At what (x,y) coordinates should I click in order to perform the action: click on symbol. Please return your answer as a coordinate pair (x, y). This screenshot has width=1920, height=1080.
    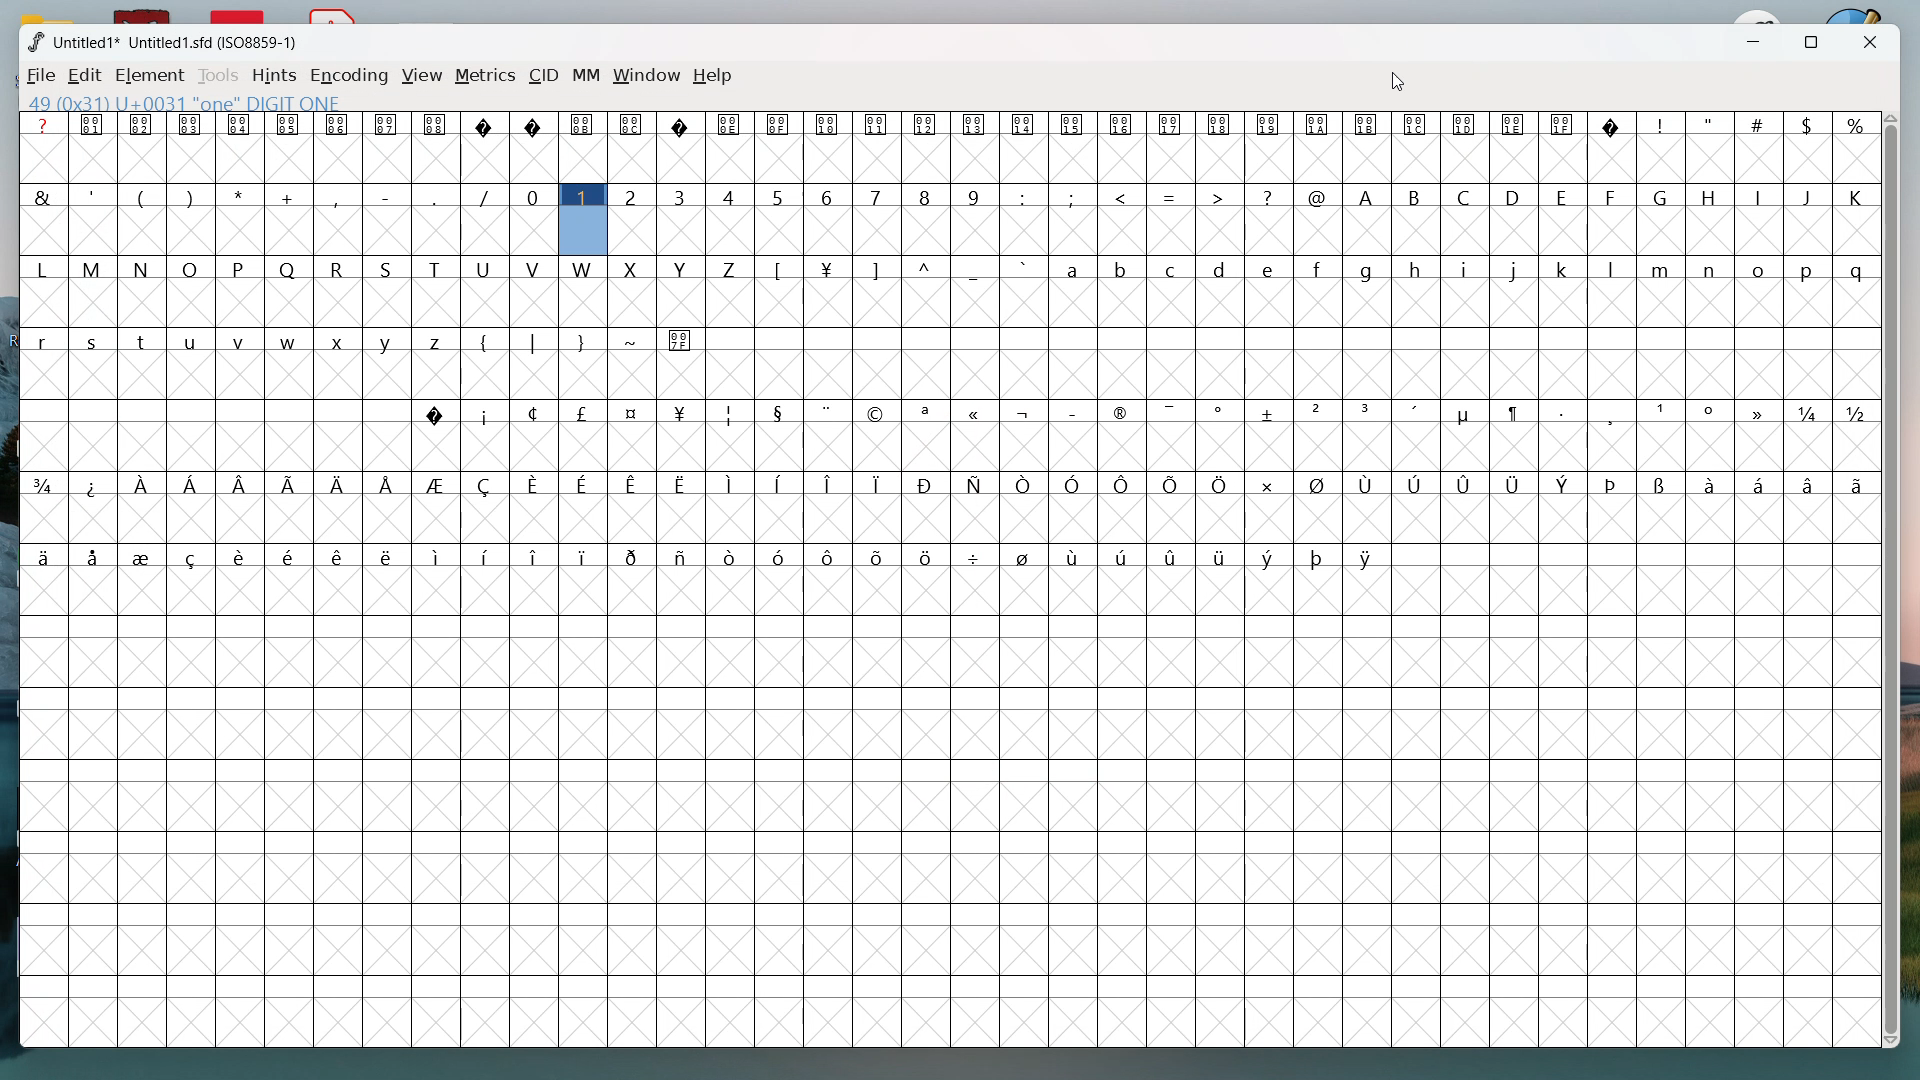
    Looking at the image, I should click on (1169, 411).